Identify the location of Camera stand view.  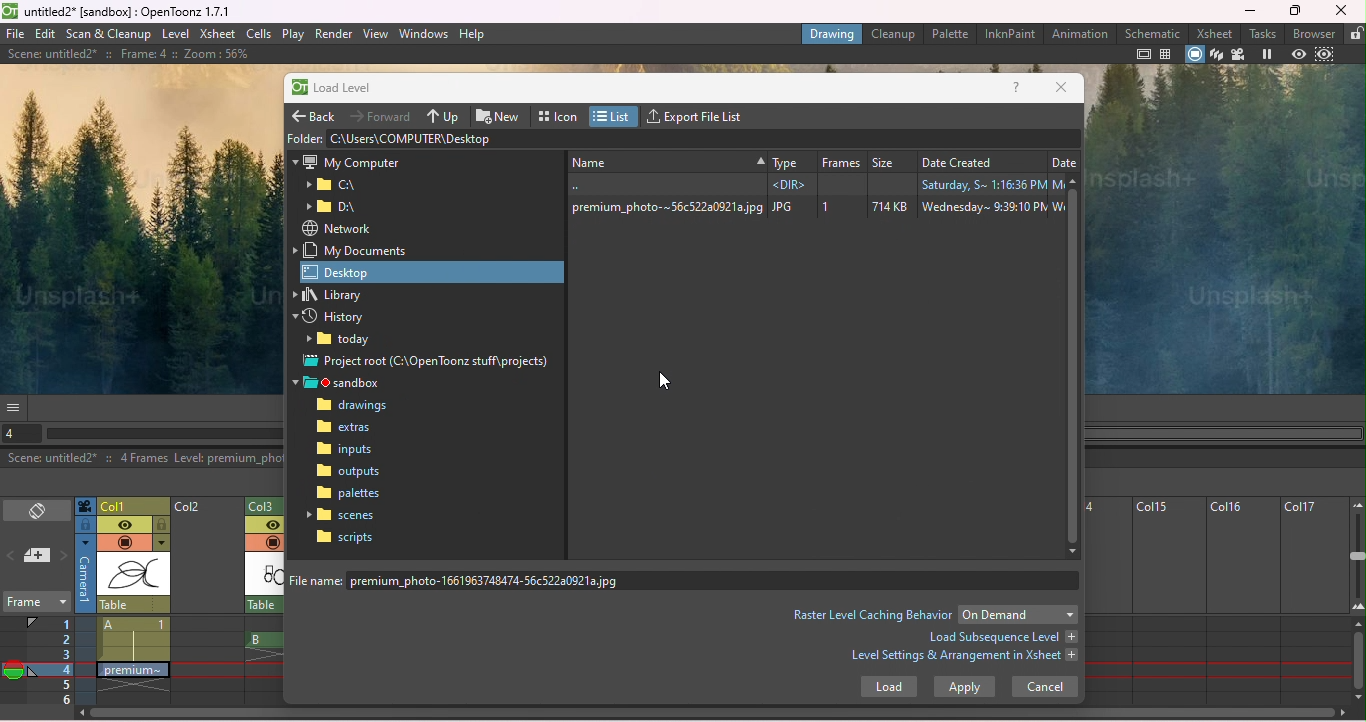
(1196, 55).